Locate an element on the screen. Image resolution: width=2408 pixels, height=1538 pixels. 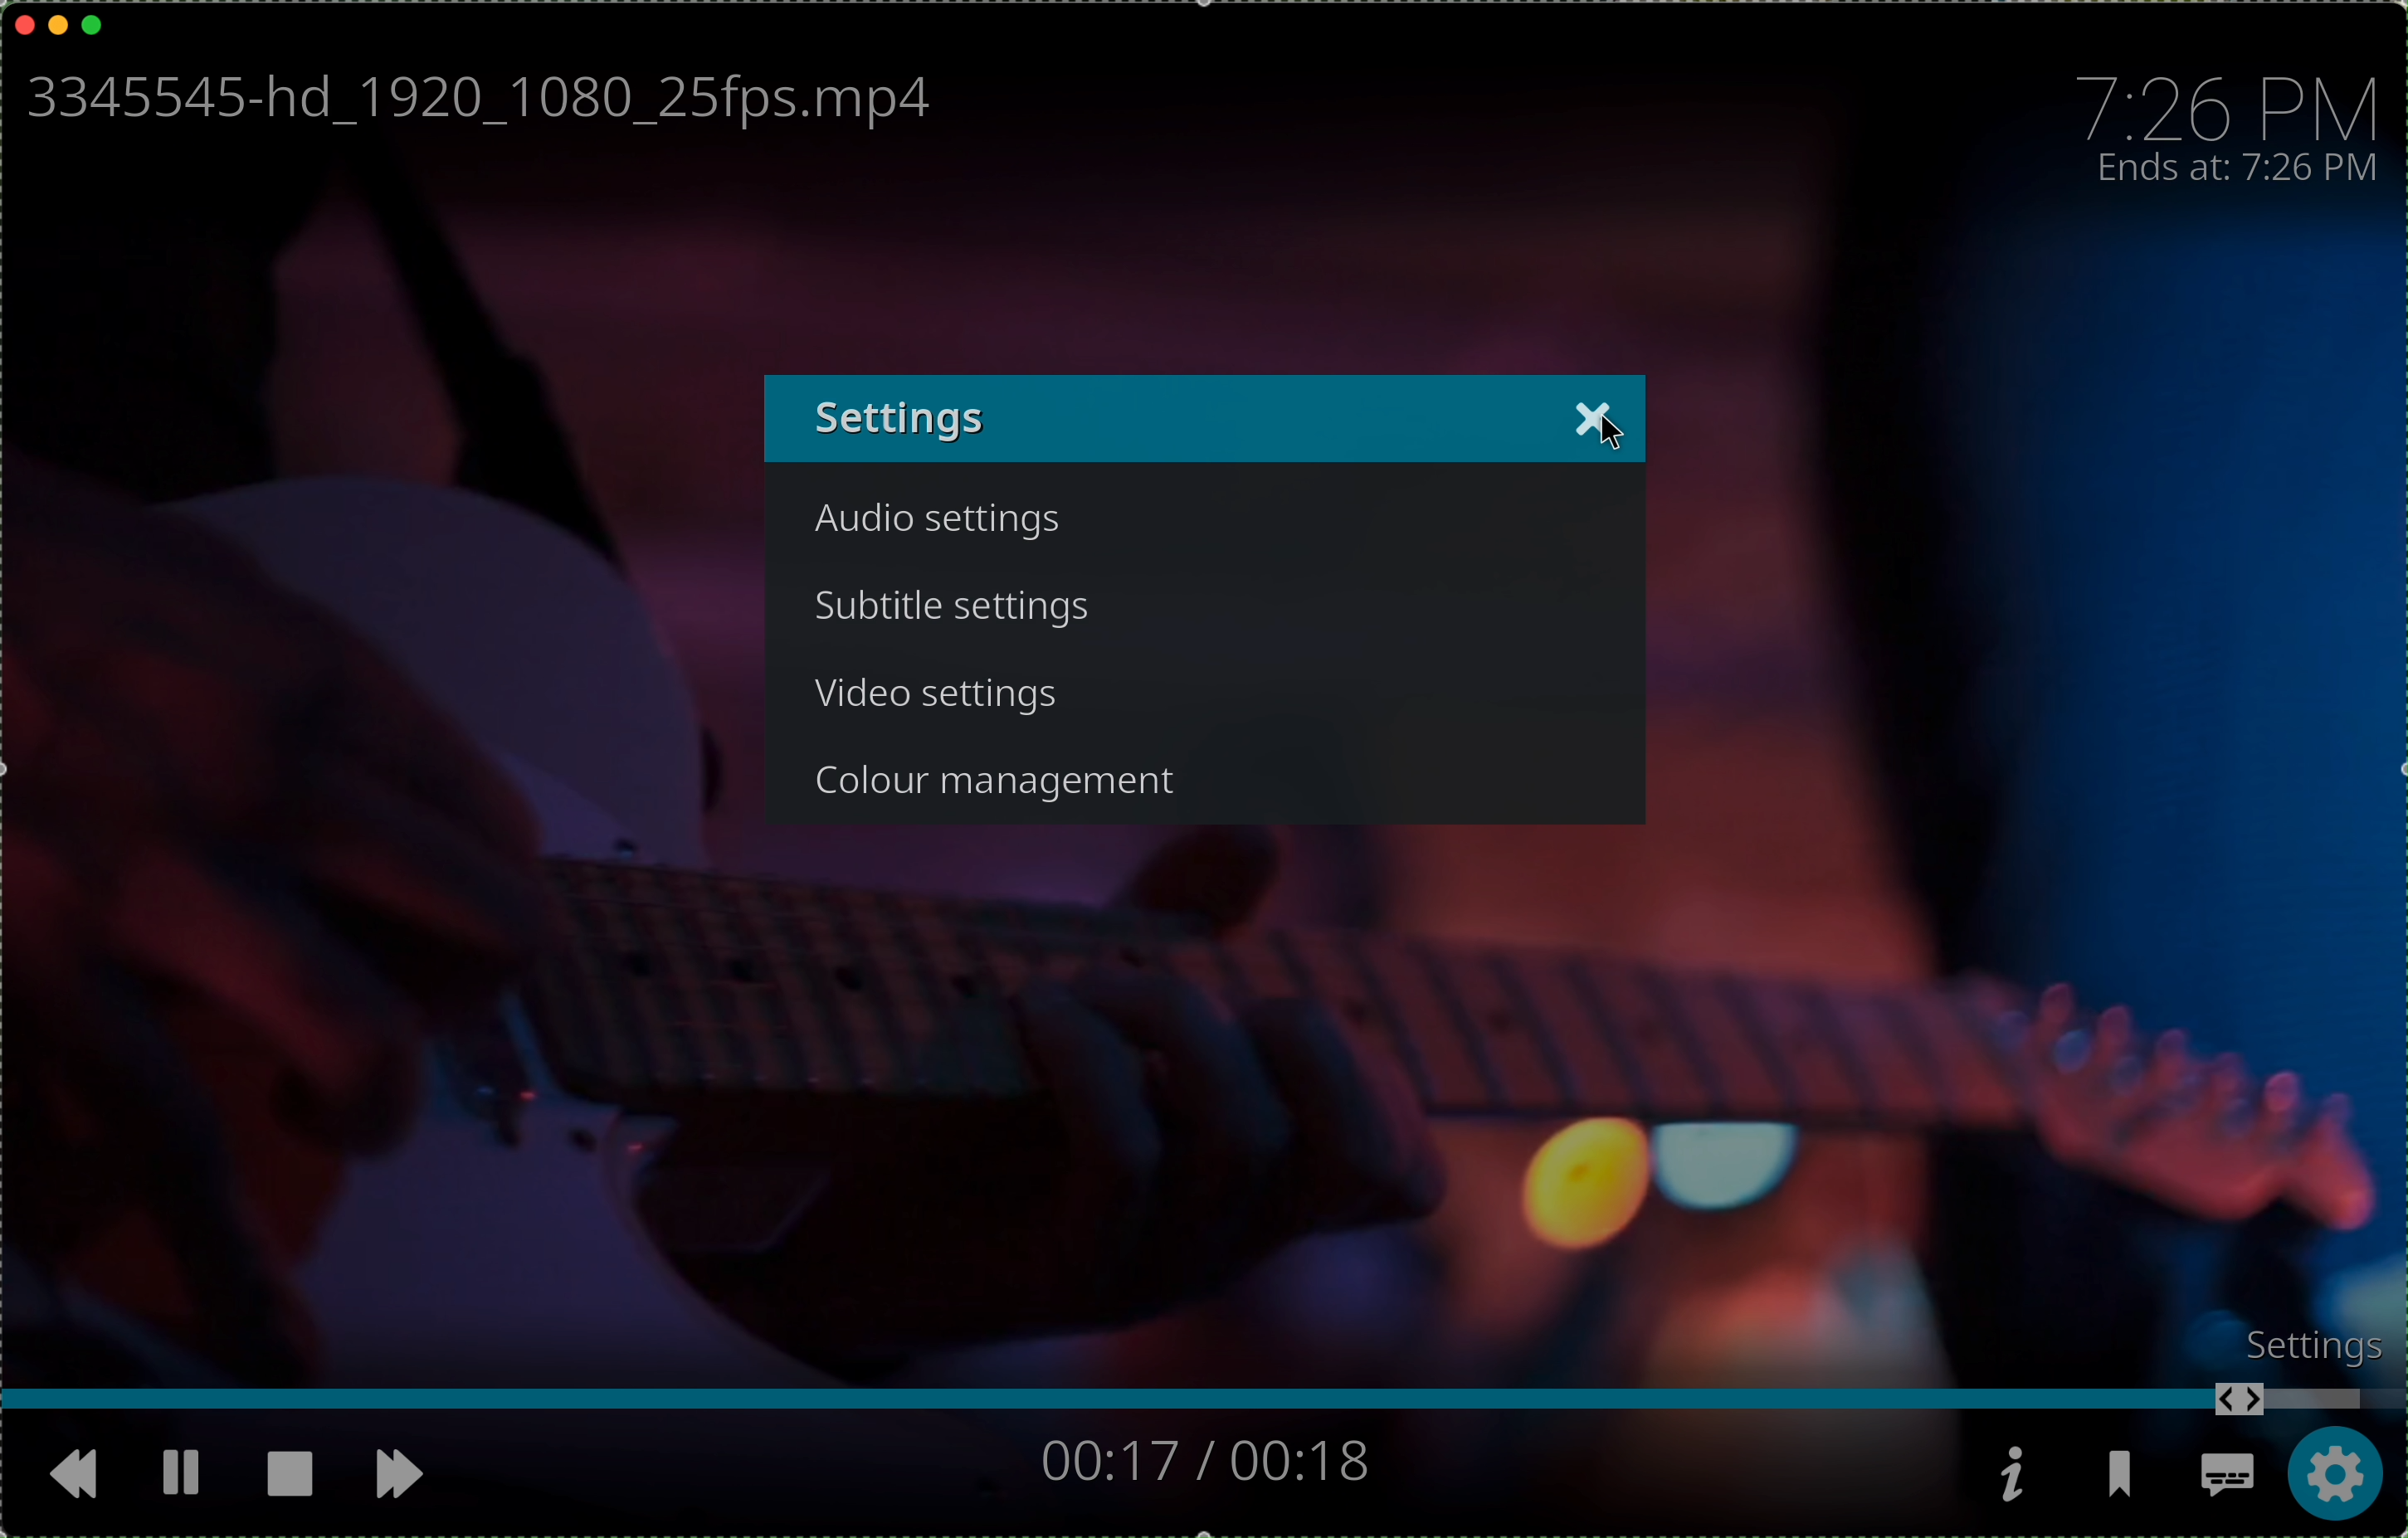
go back is located at coordinates (59, 1473).